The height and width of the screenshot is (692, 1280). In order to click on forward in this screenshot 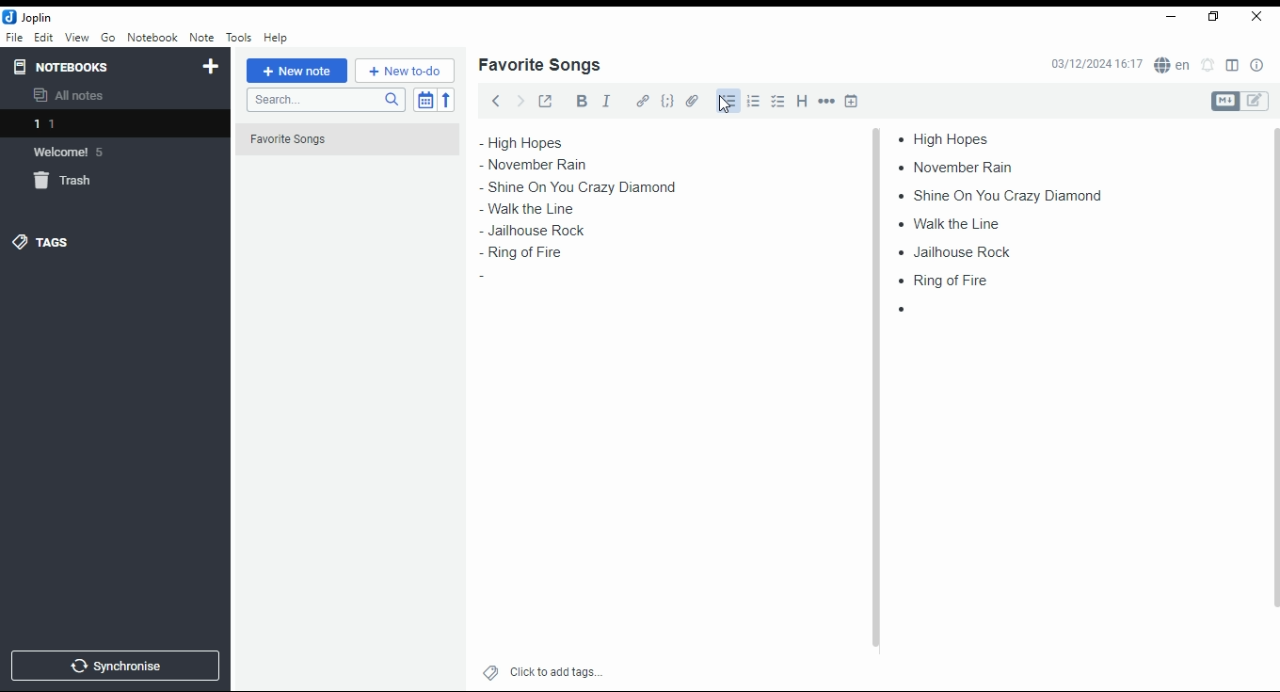, I will do `click(520, 99)`.